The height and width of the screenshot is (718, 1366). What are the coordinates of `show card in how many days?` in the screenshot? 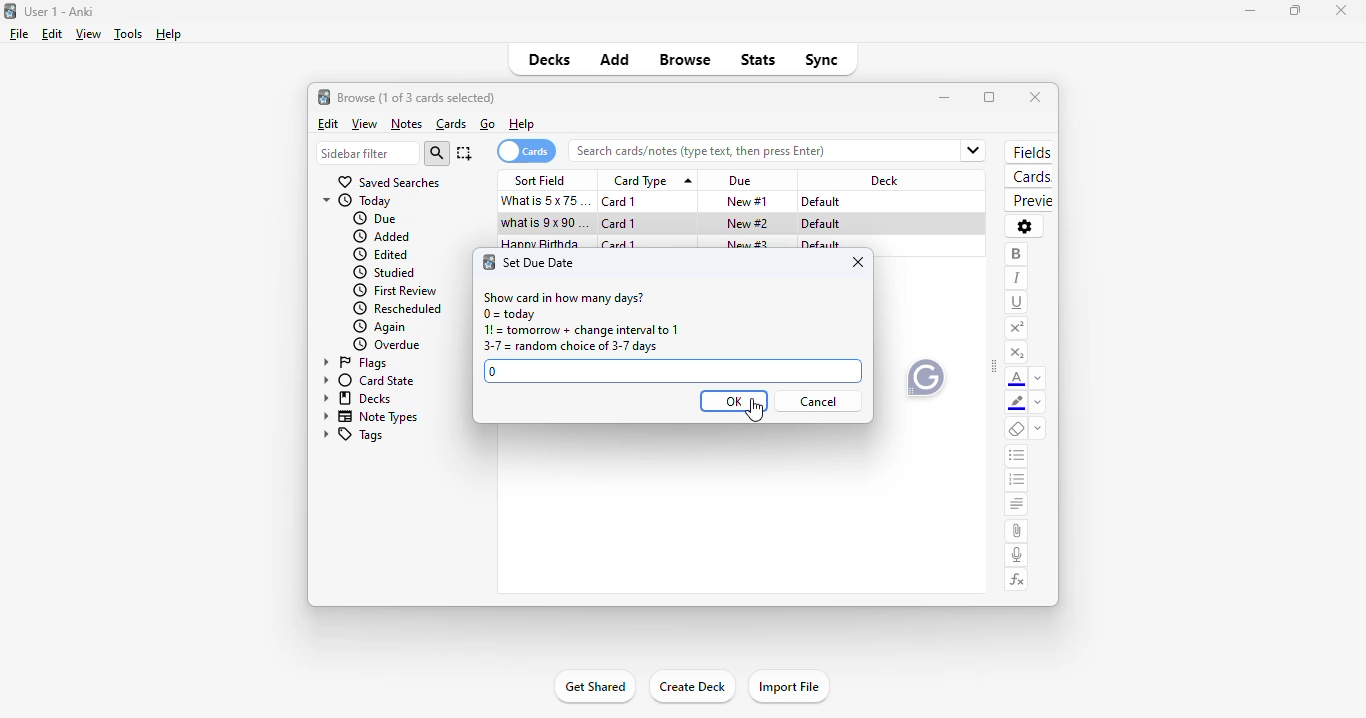 It's located at (563, 297).